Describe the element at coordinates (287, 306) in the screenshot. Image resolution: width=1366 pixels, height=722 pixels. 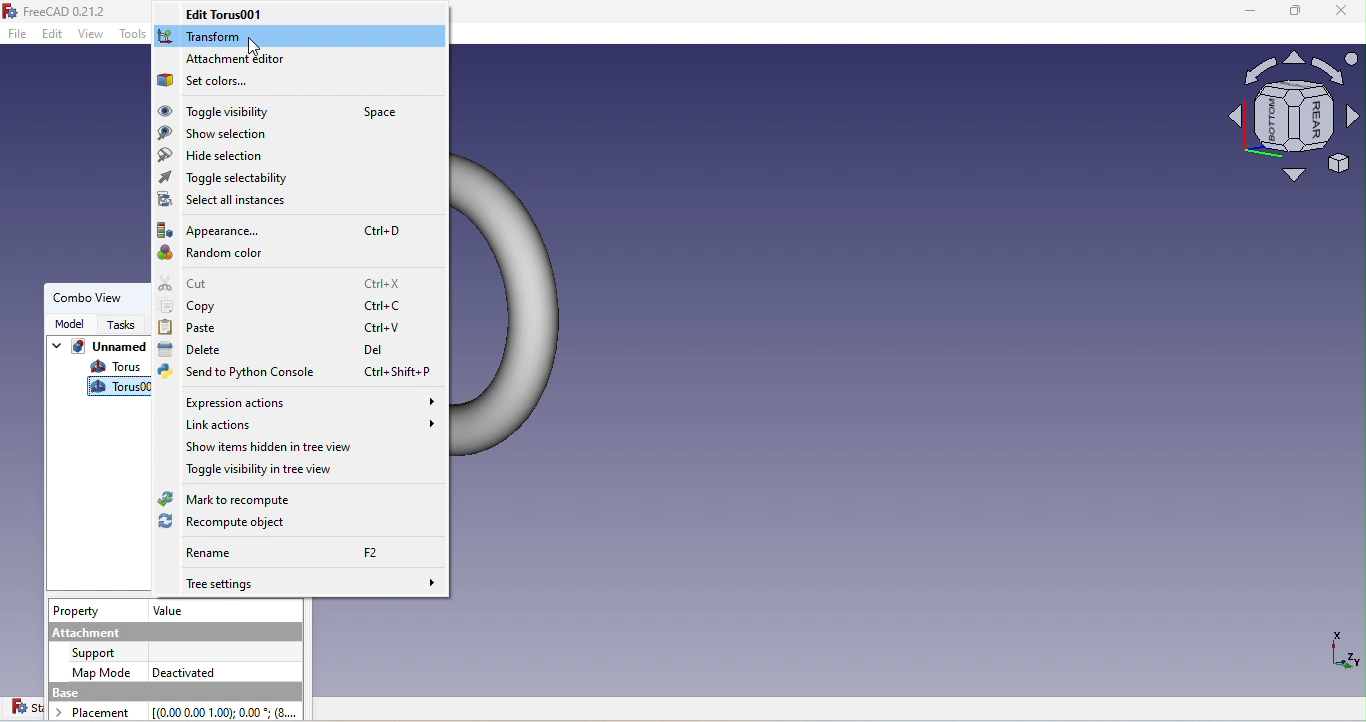
I see `Copy` at that location.